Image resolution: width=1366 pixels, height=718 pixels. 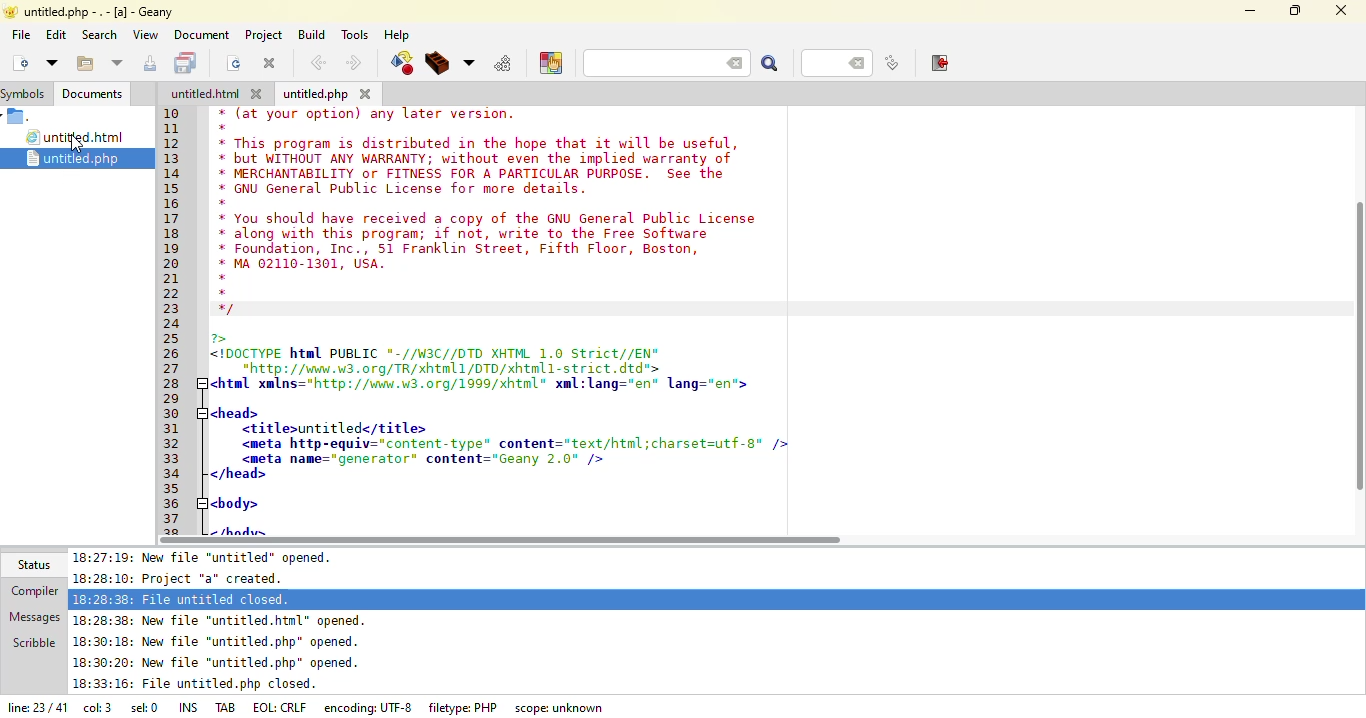 I want to click on col, so click(x=97, y=706).